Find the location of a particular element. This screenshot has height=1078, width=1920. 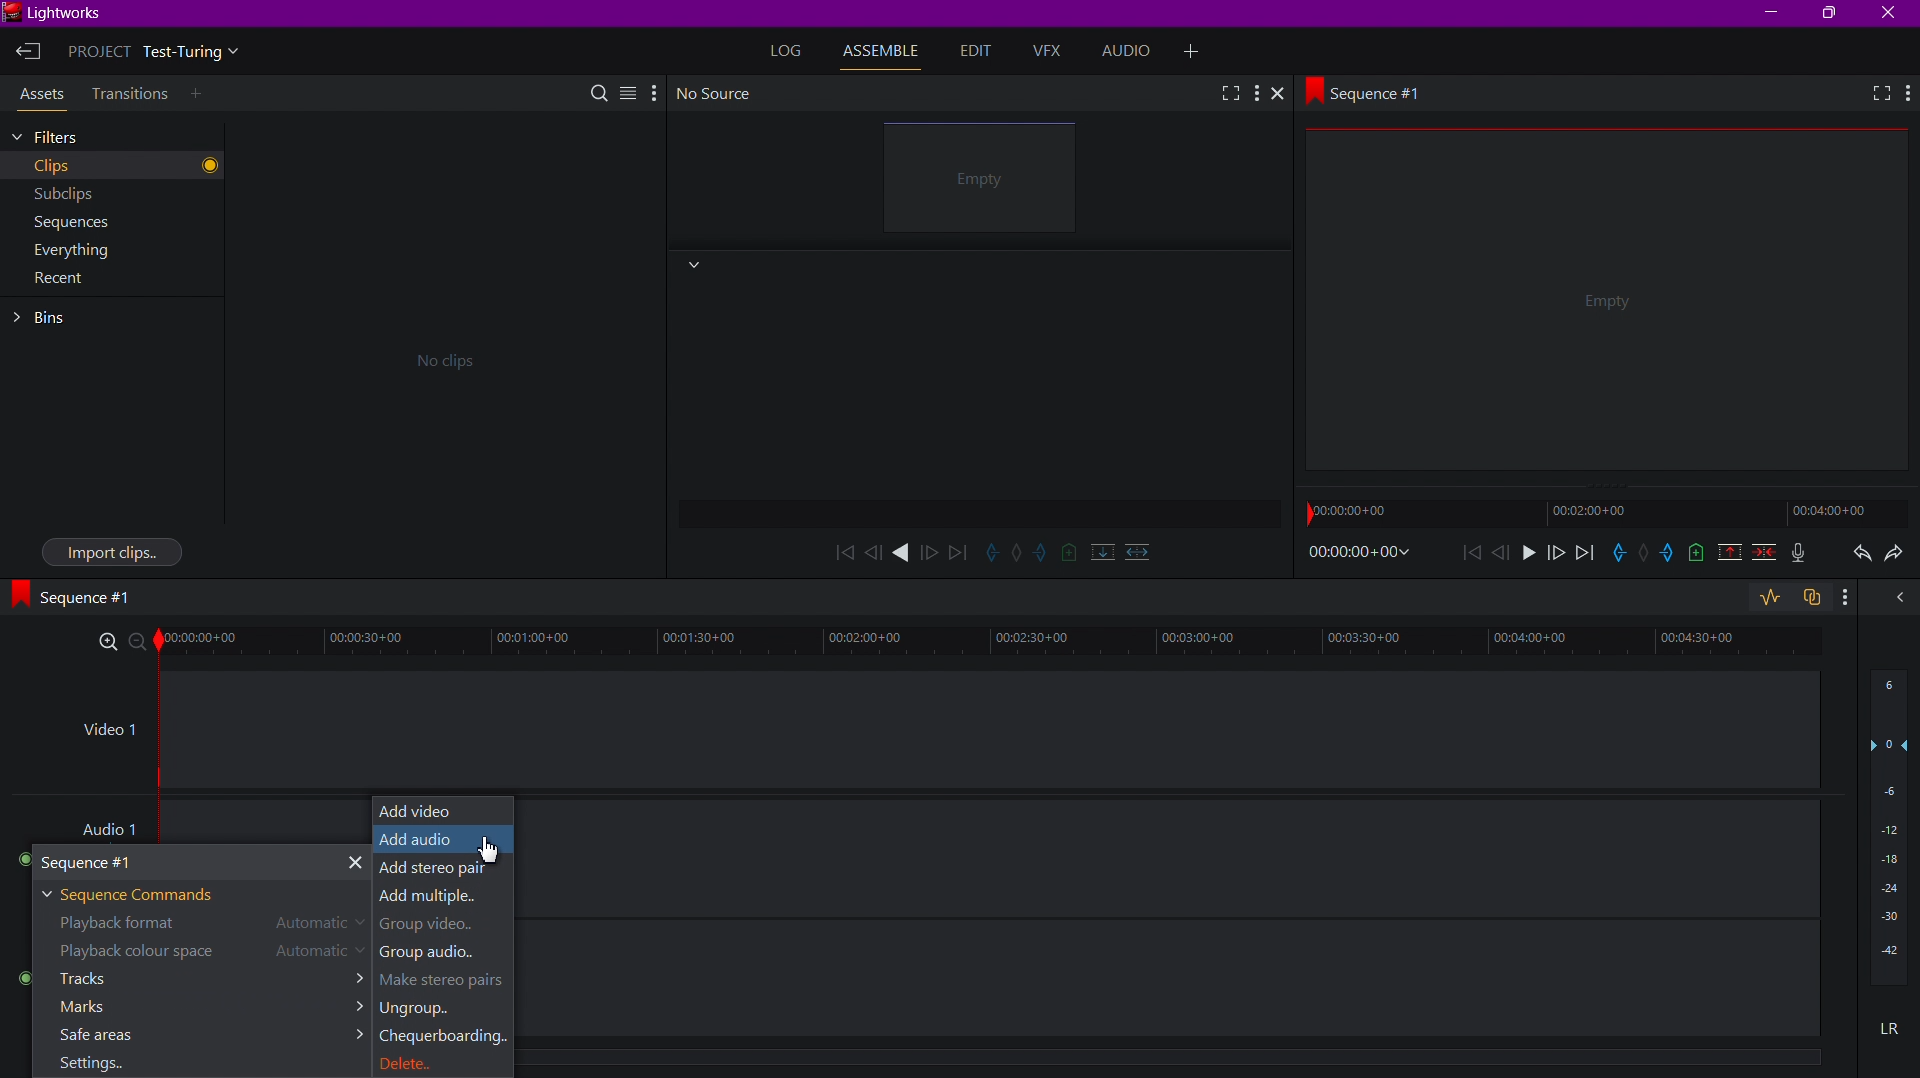

Add audio is located at coordinates (441, 840).